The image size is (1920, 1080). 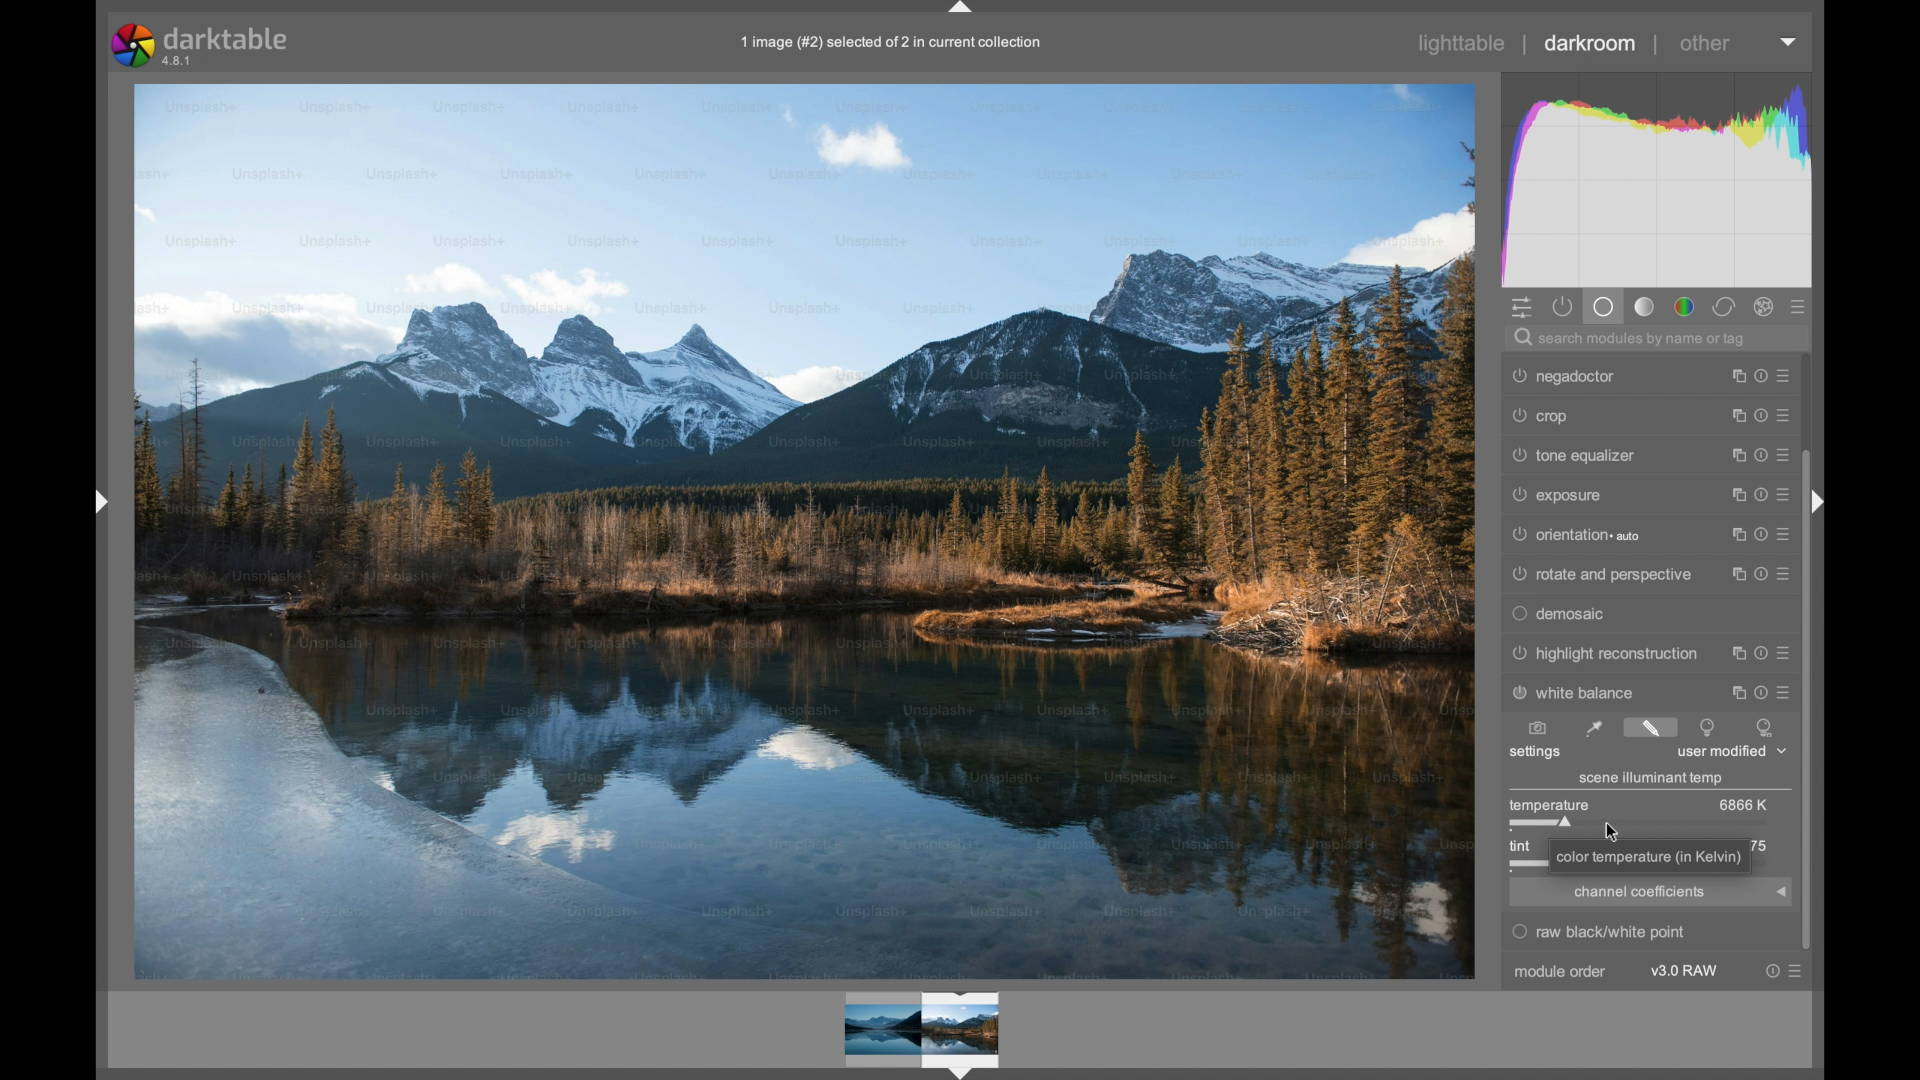 I want to click on tint, so click(x=1518, y=846).